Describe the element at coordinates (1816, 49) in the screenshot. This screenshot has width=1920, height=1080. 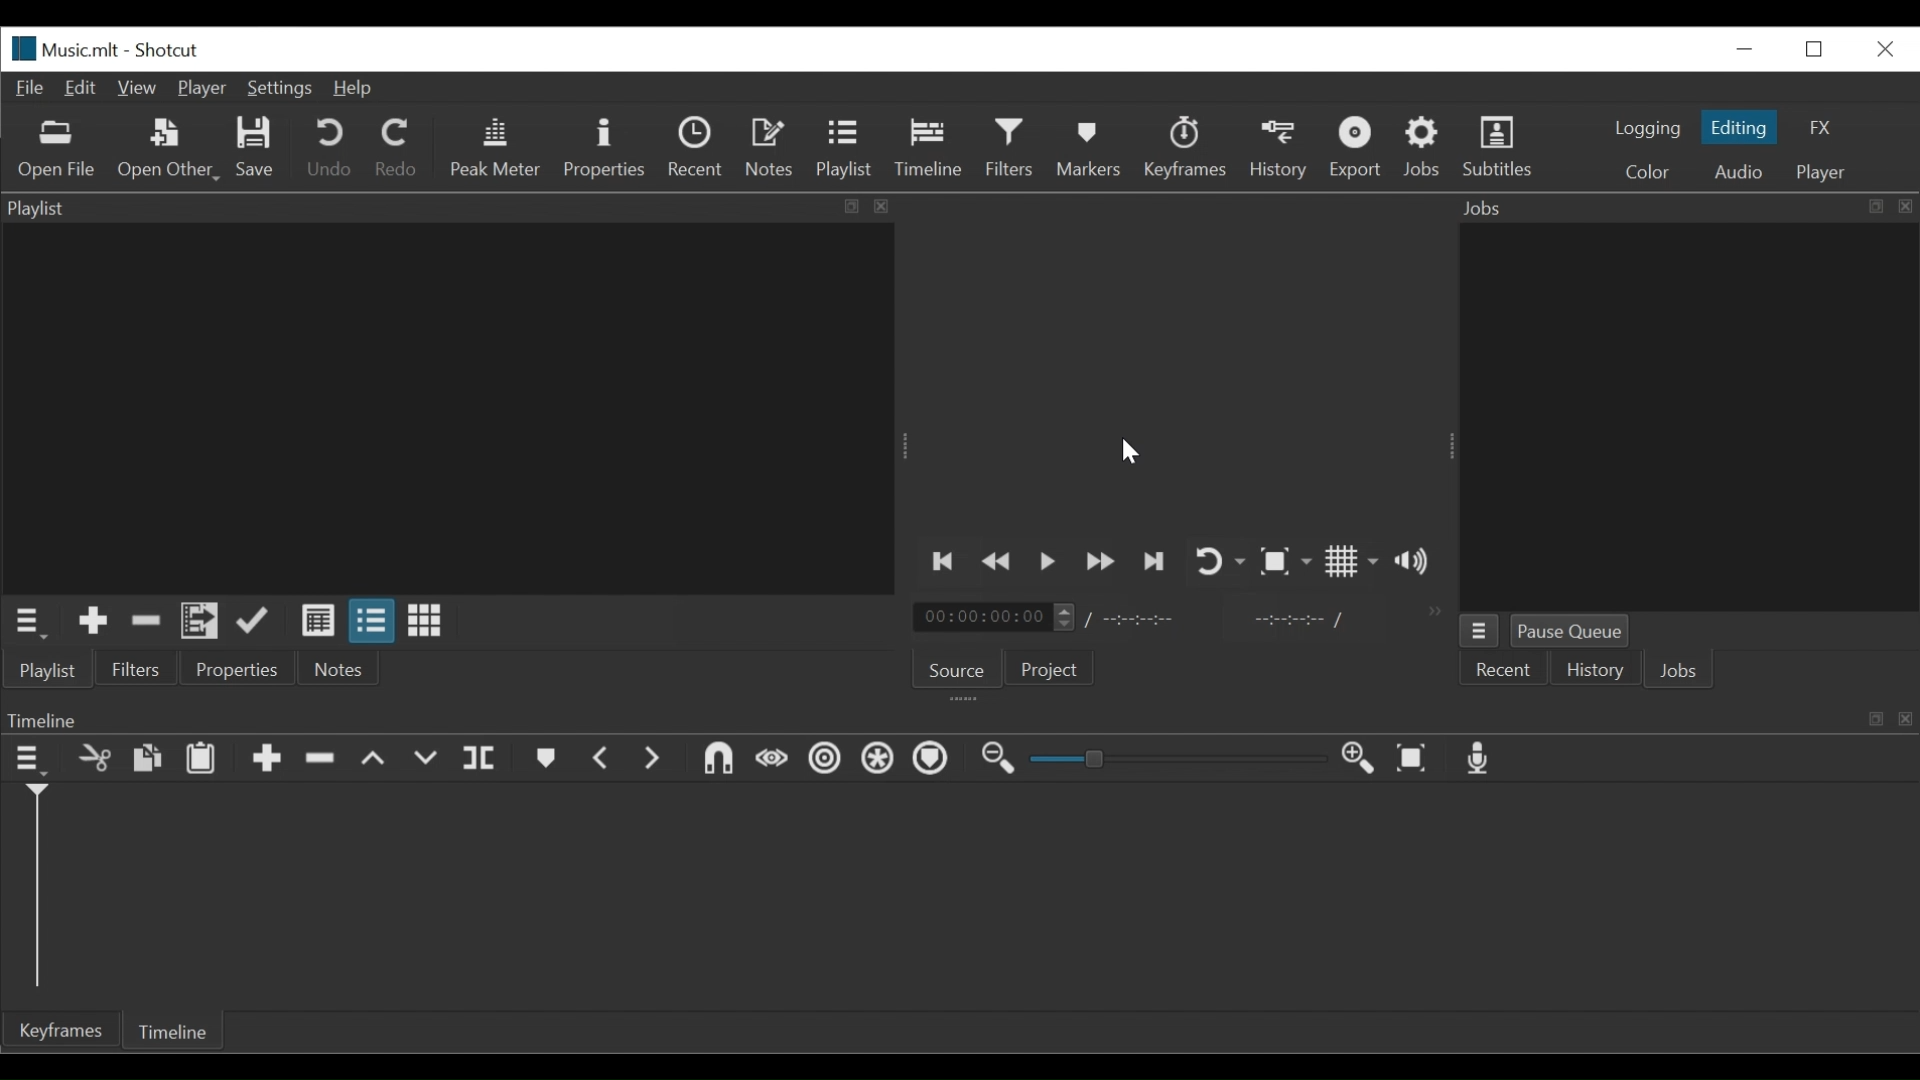
I see `Restore` at that location.